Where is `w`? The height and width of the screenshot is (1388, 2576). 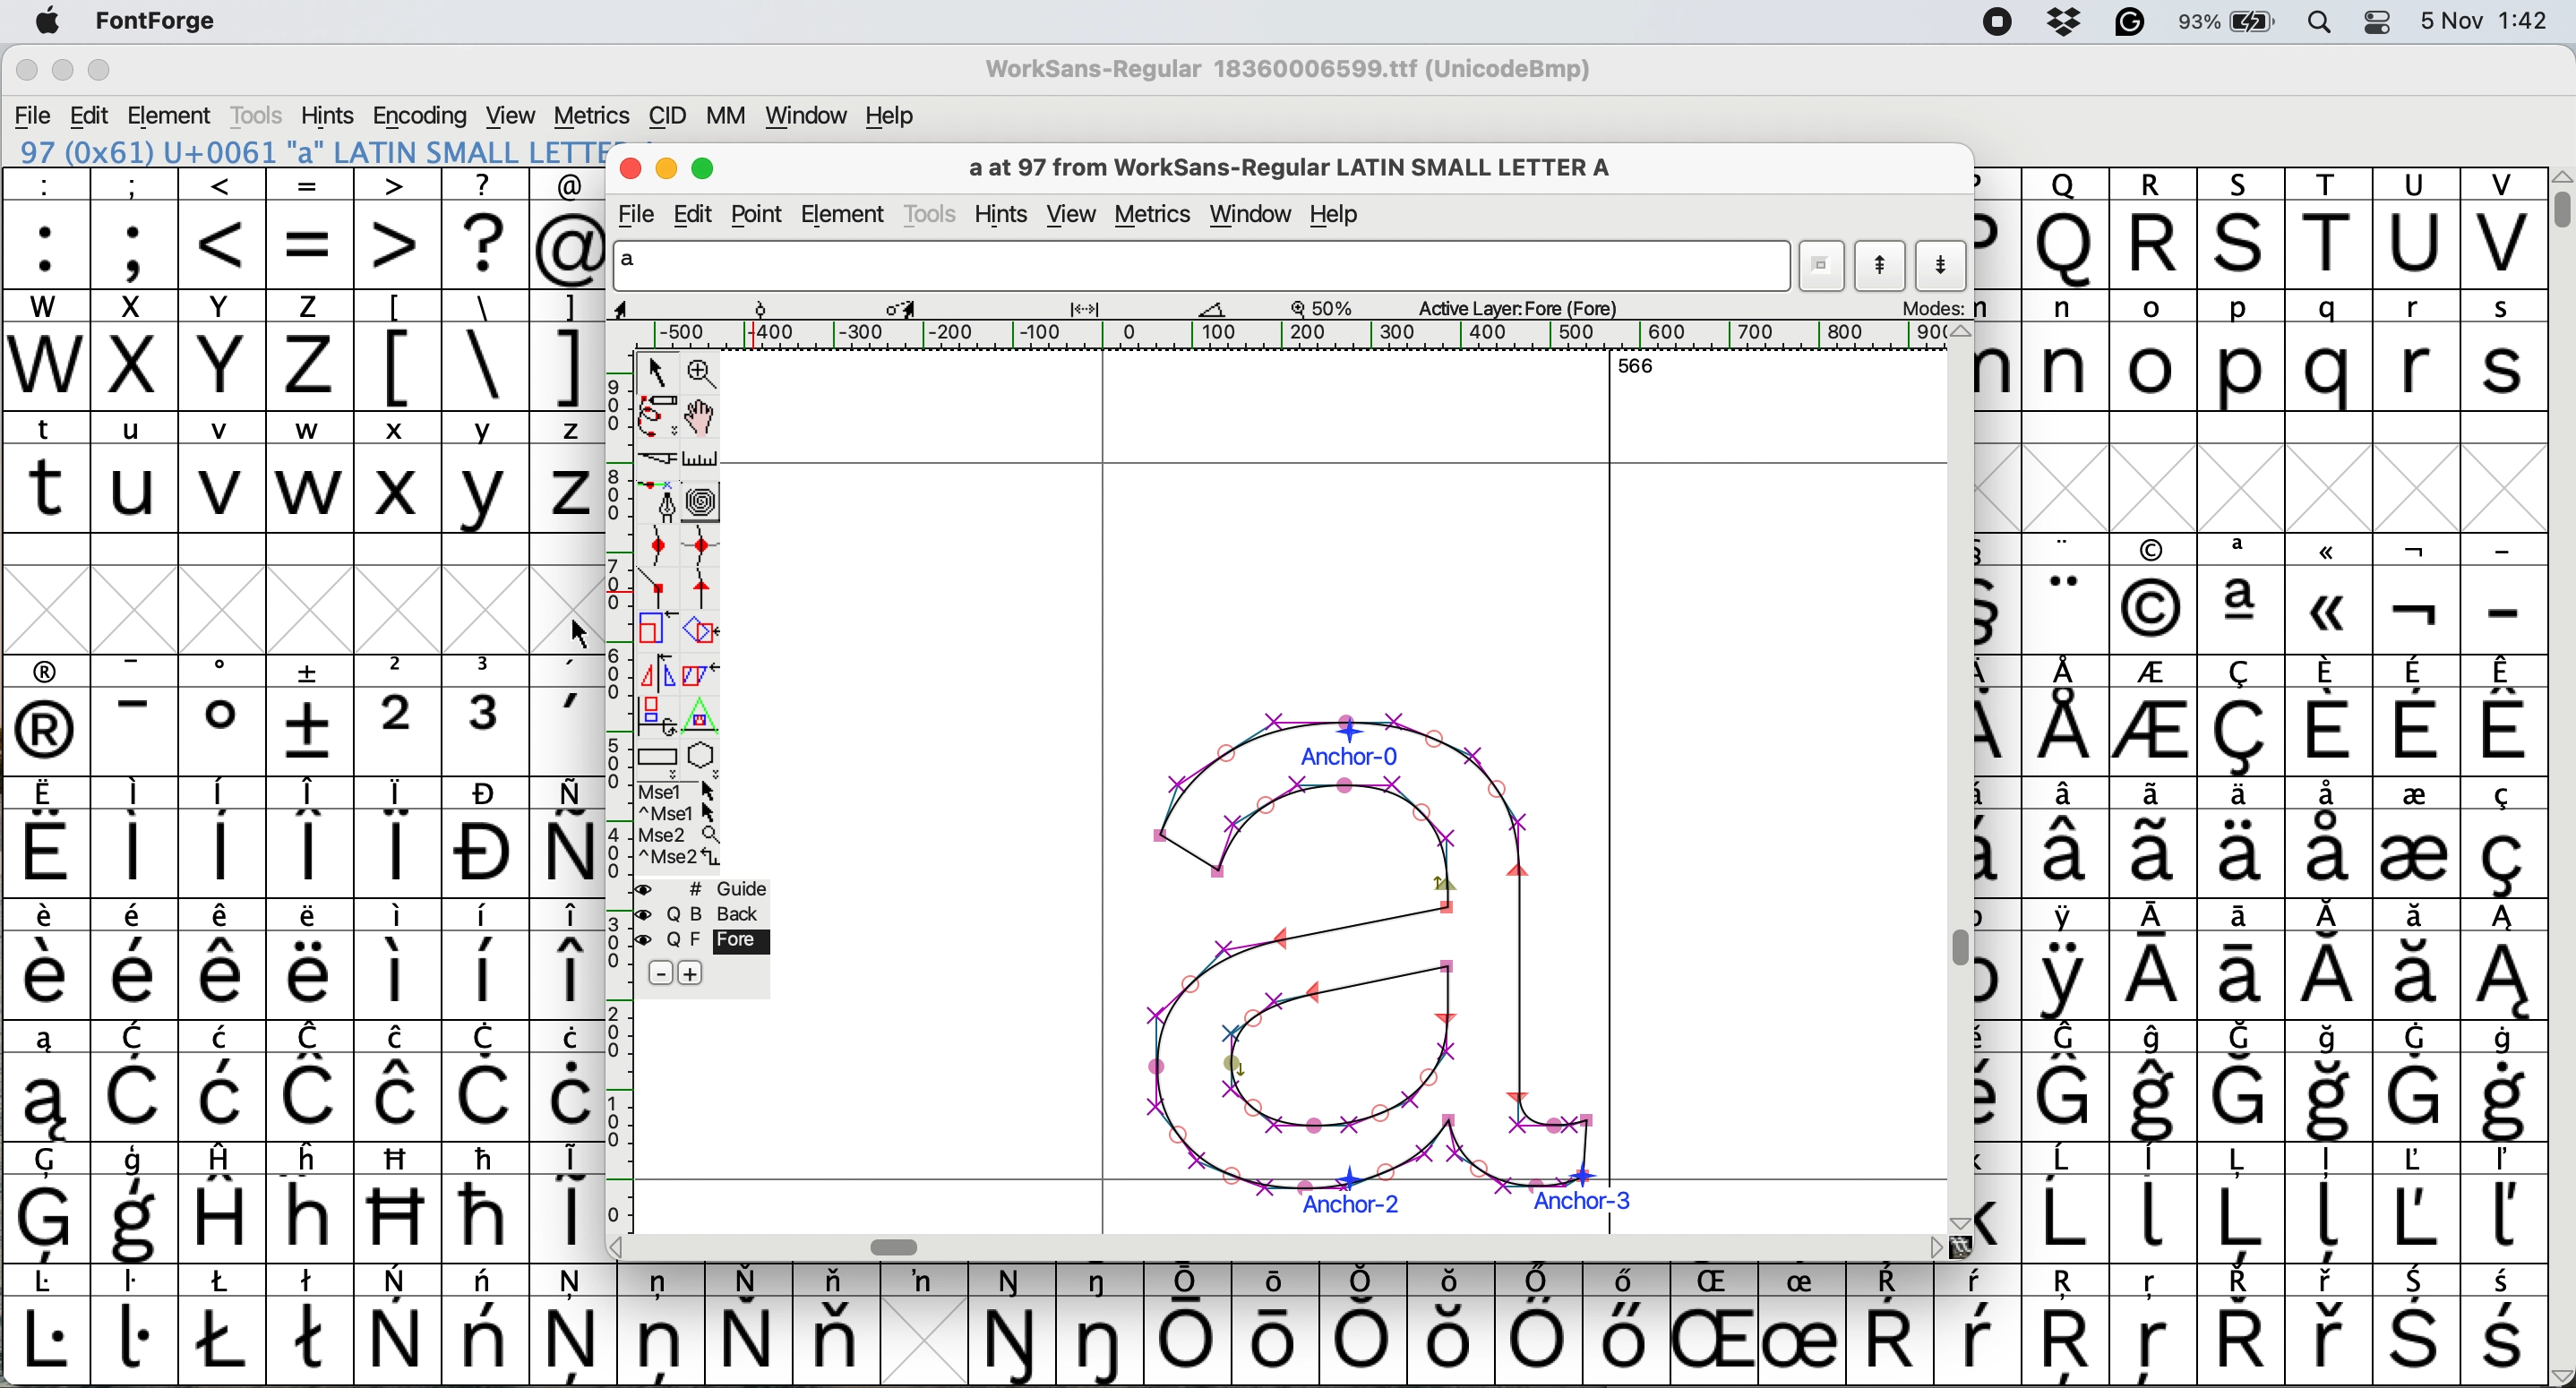 w is located at coordinates (310, 473).